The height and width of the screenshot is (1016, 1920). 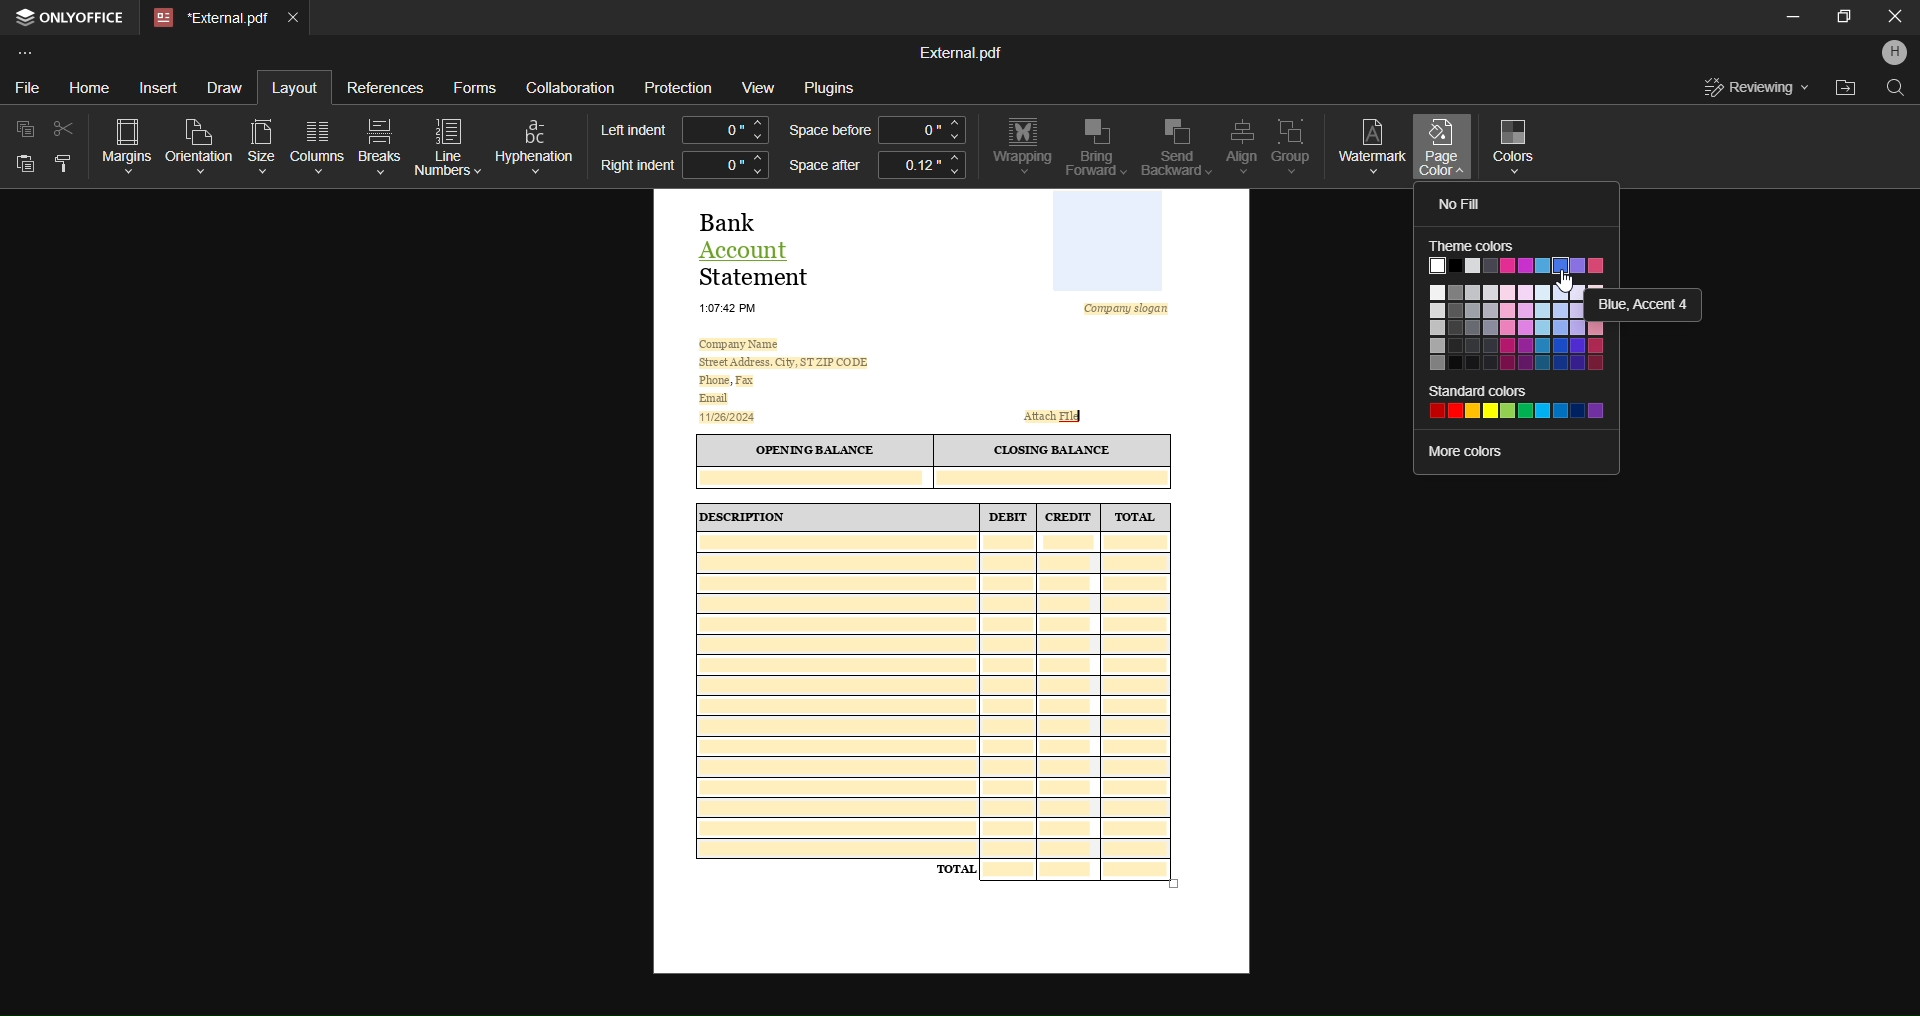 I want to click on Orientation, so click(x=198, y=143).